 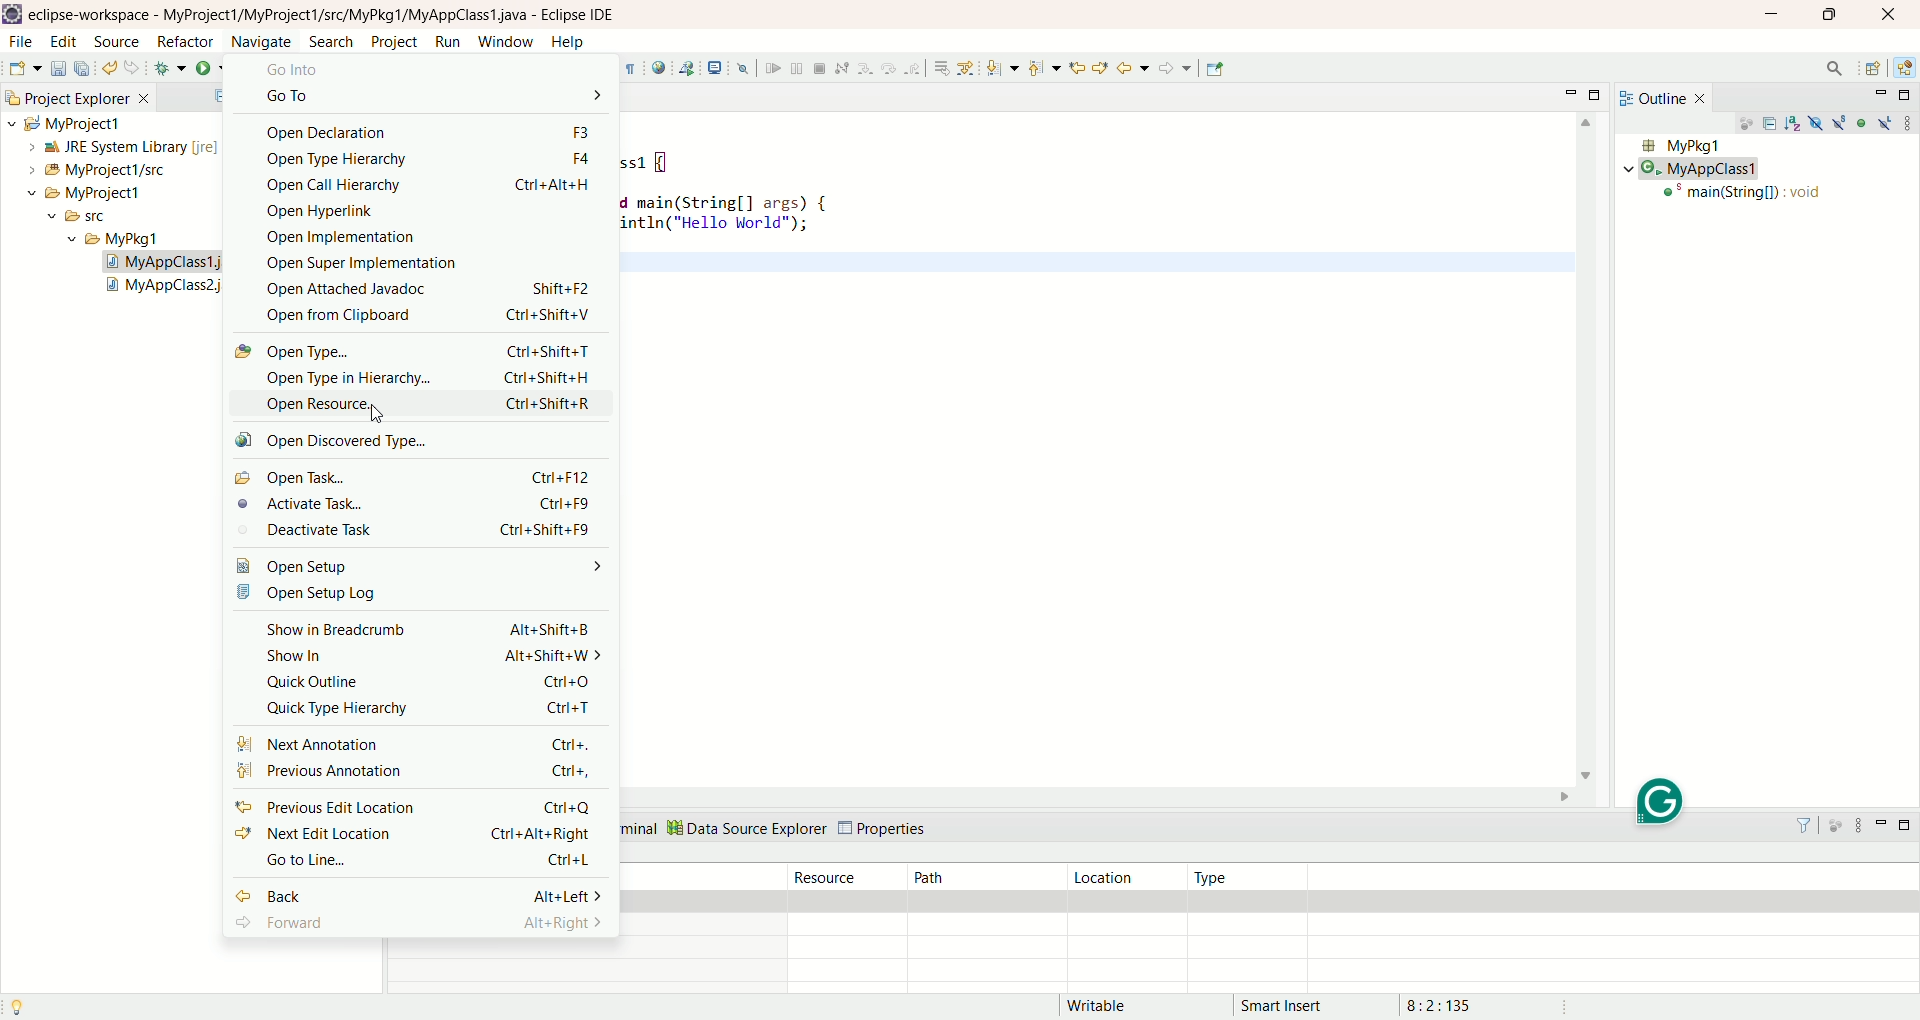 What do you see at coordinates (63, 44) in the screenshot?
I see `edit` at bounding box center [63, 44].